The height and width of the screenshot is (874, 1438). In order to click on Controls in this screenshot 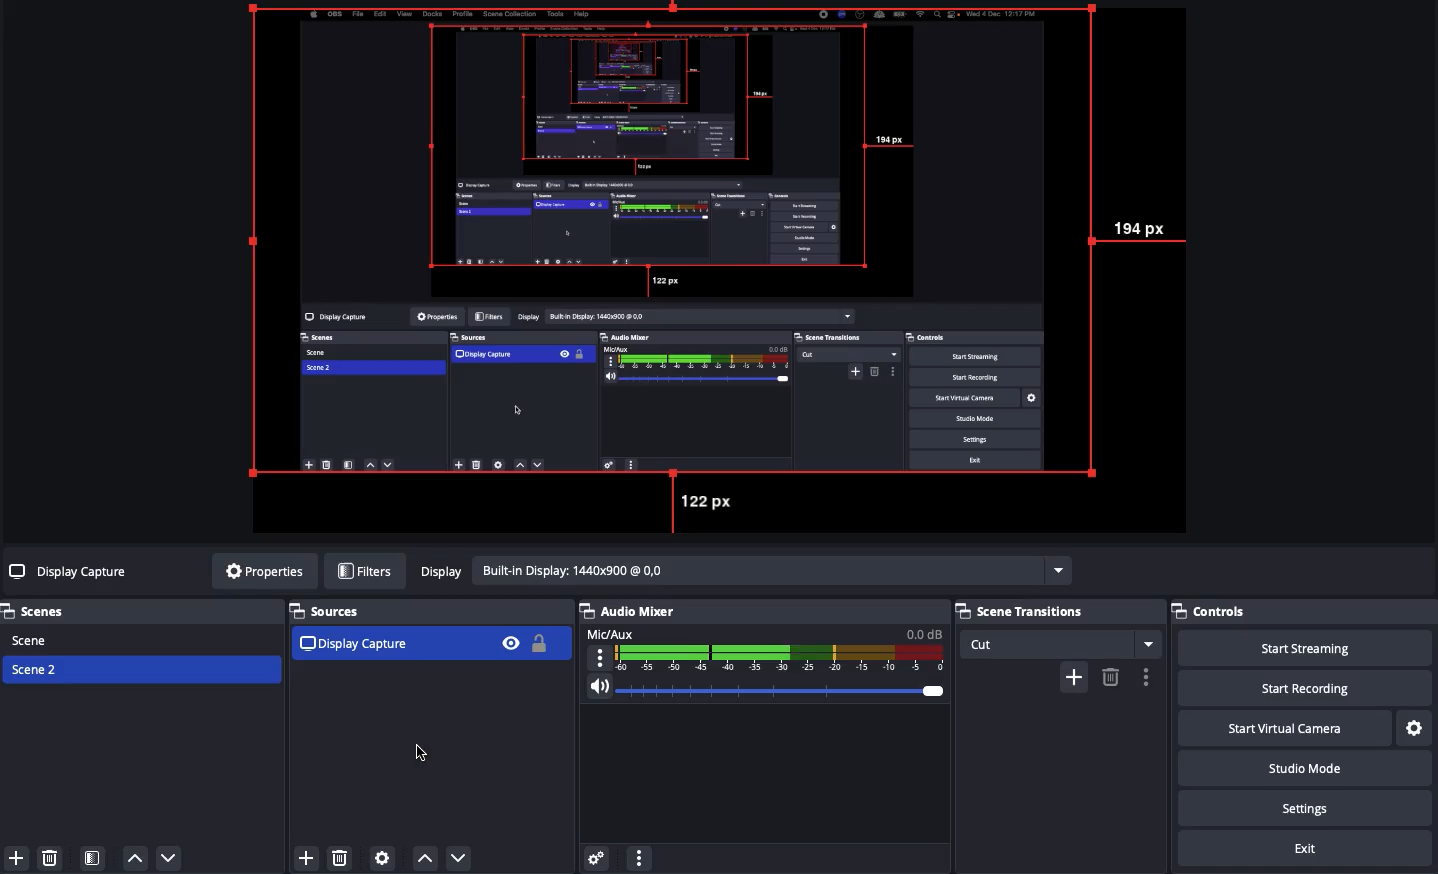, I will do `click(1211, 611)`.